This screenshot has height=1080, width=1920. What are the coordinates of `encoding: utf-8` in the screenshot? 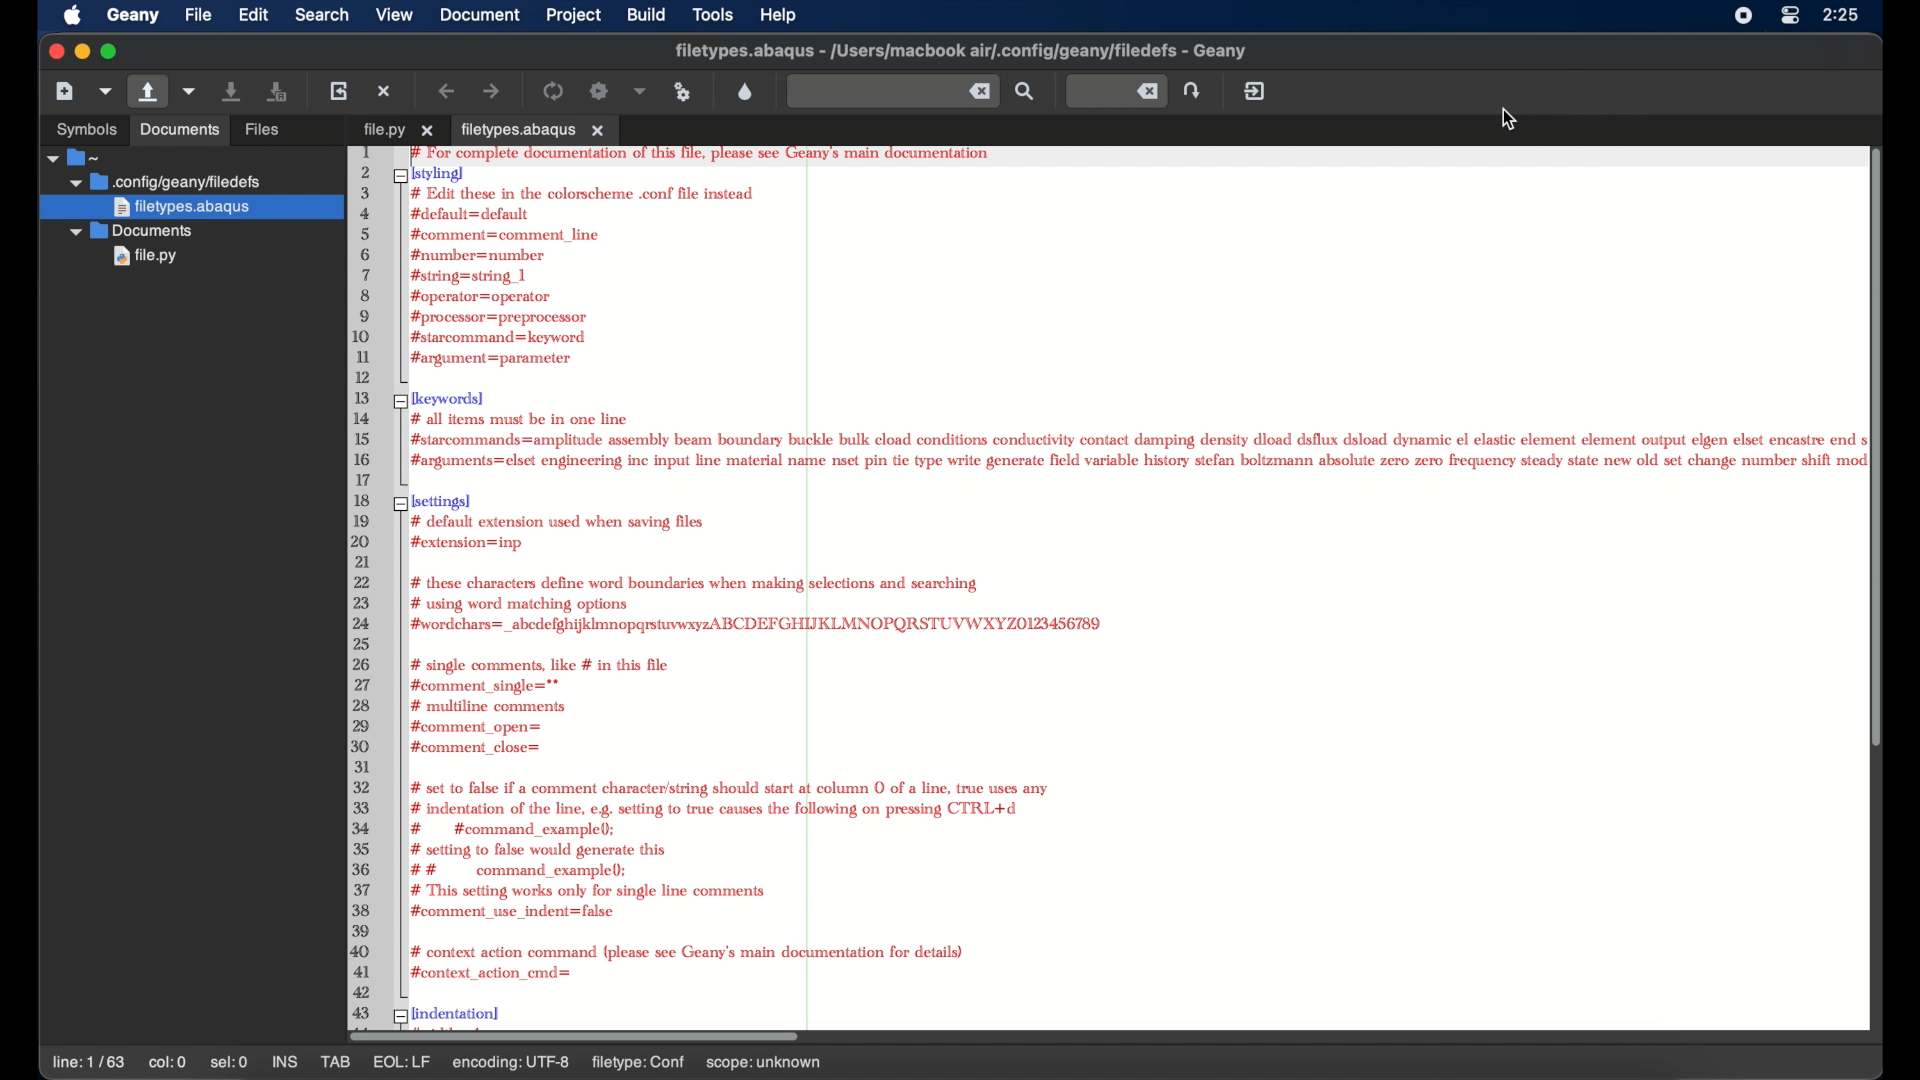 It's located at (571, 1062).